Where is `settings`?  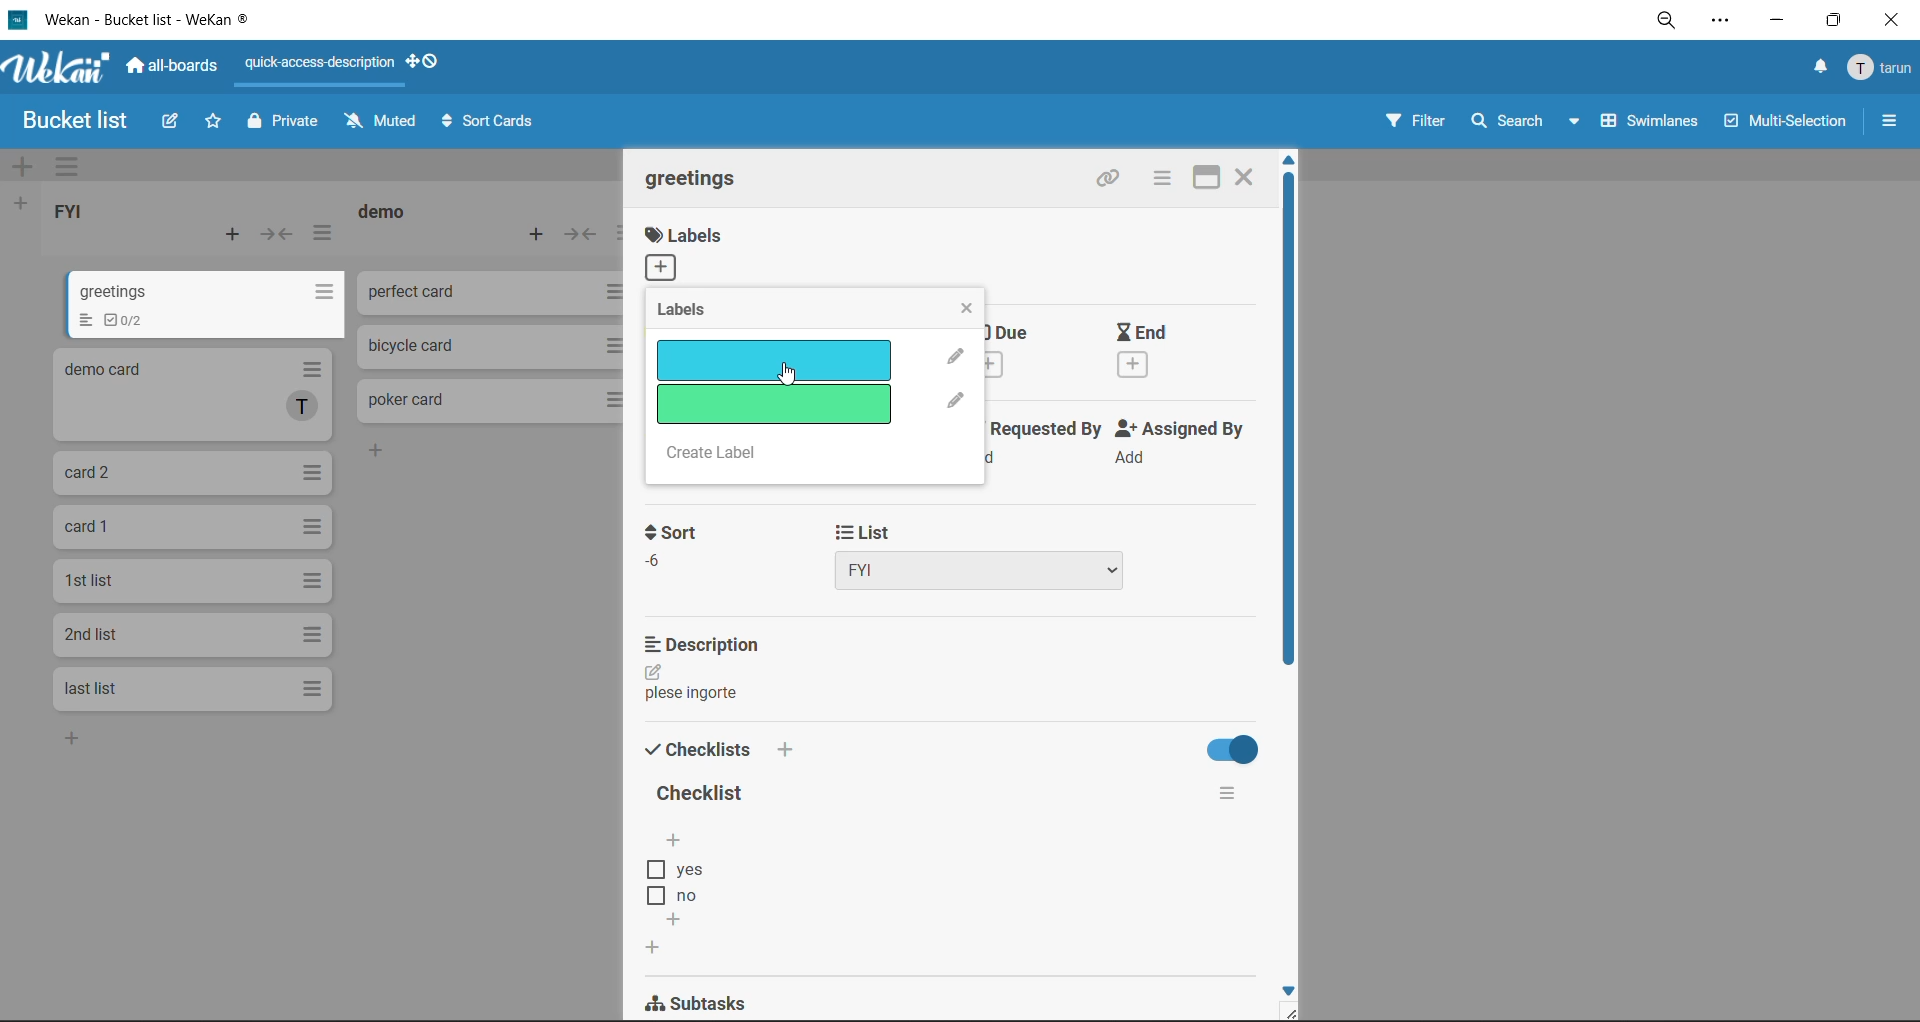 settings is located at coordinates (1725, 23).